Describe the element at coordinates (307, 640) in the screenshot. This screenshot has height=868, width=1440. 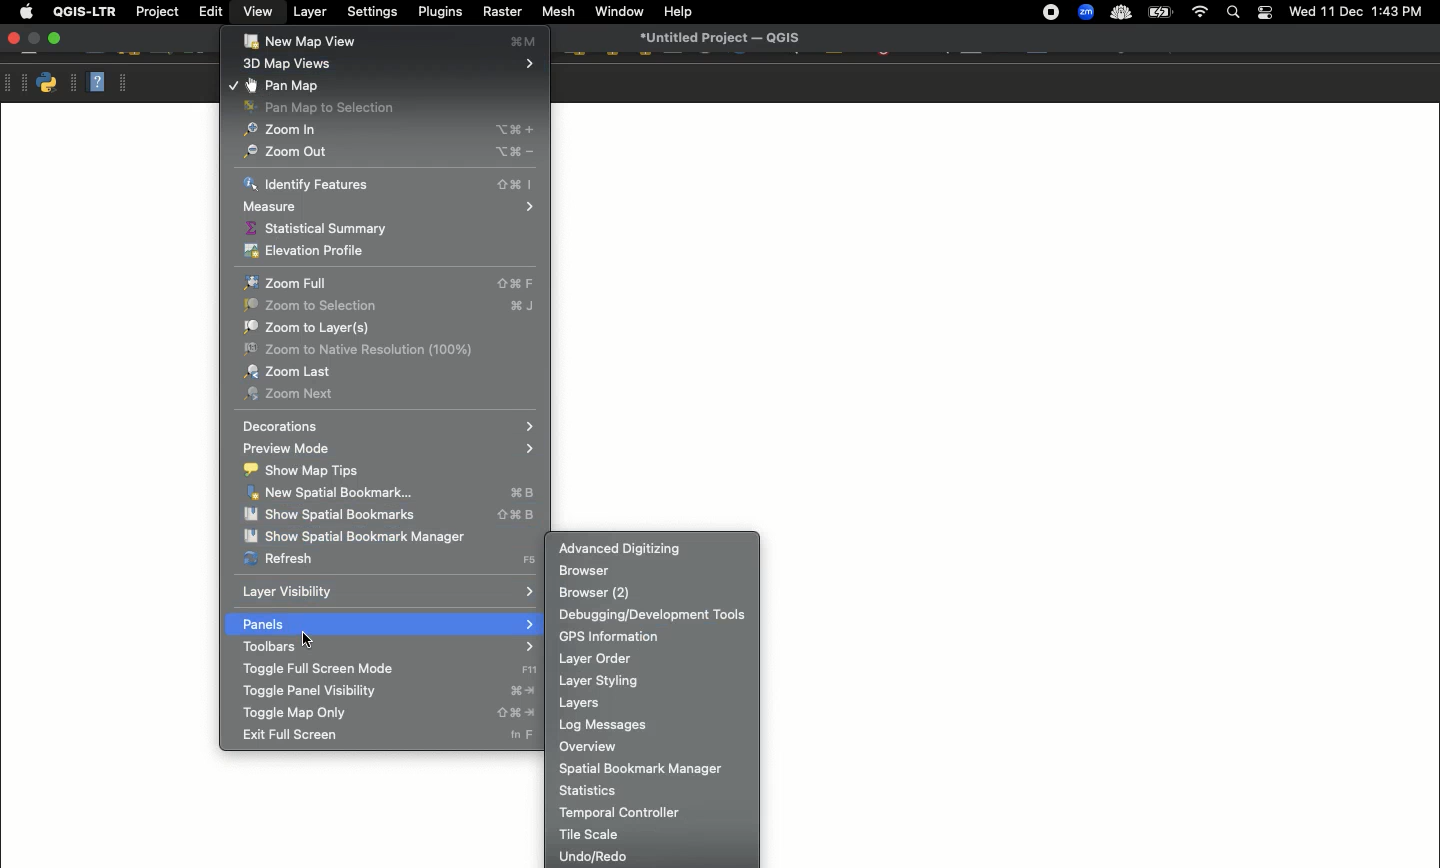
I see `Cursor` at that location.